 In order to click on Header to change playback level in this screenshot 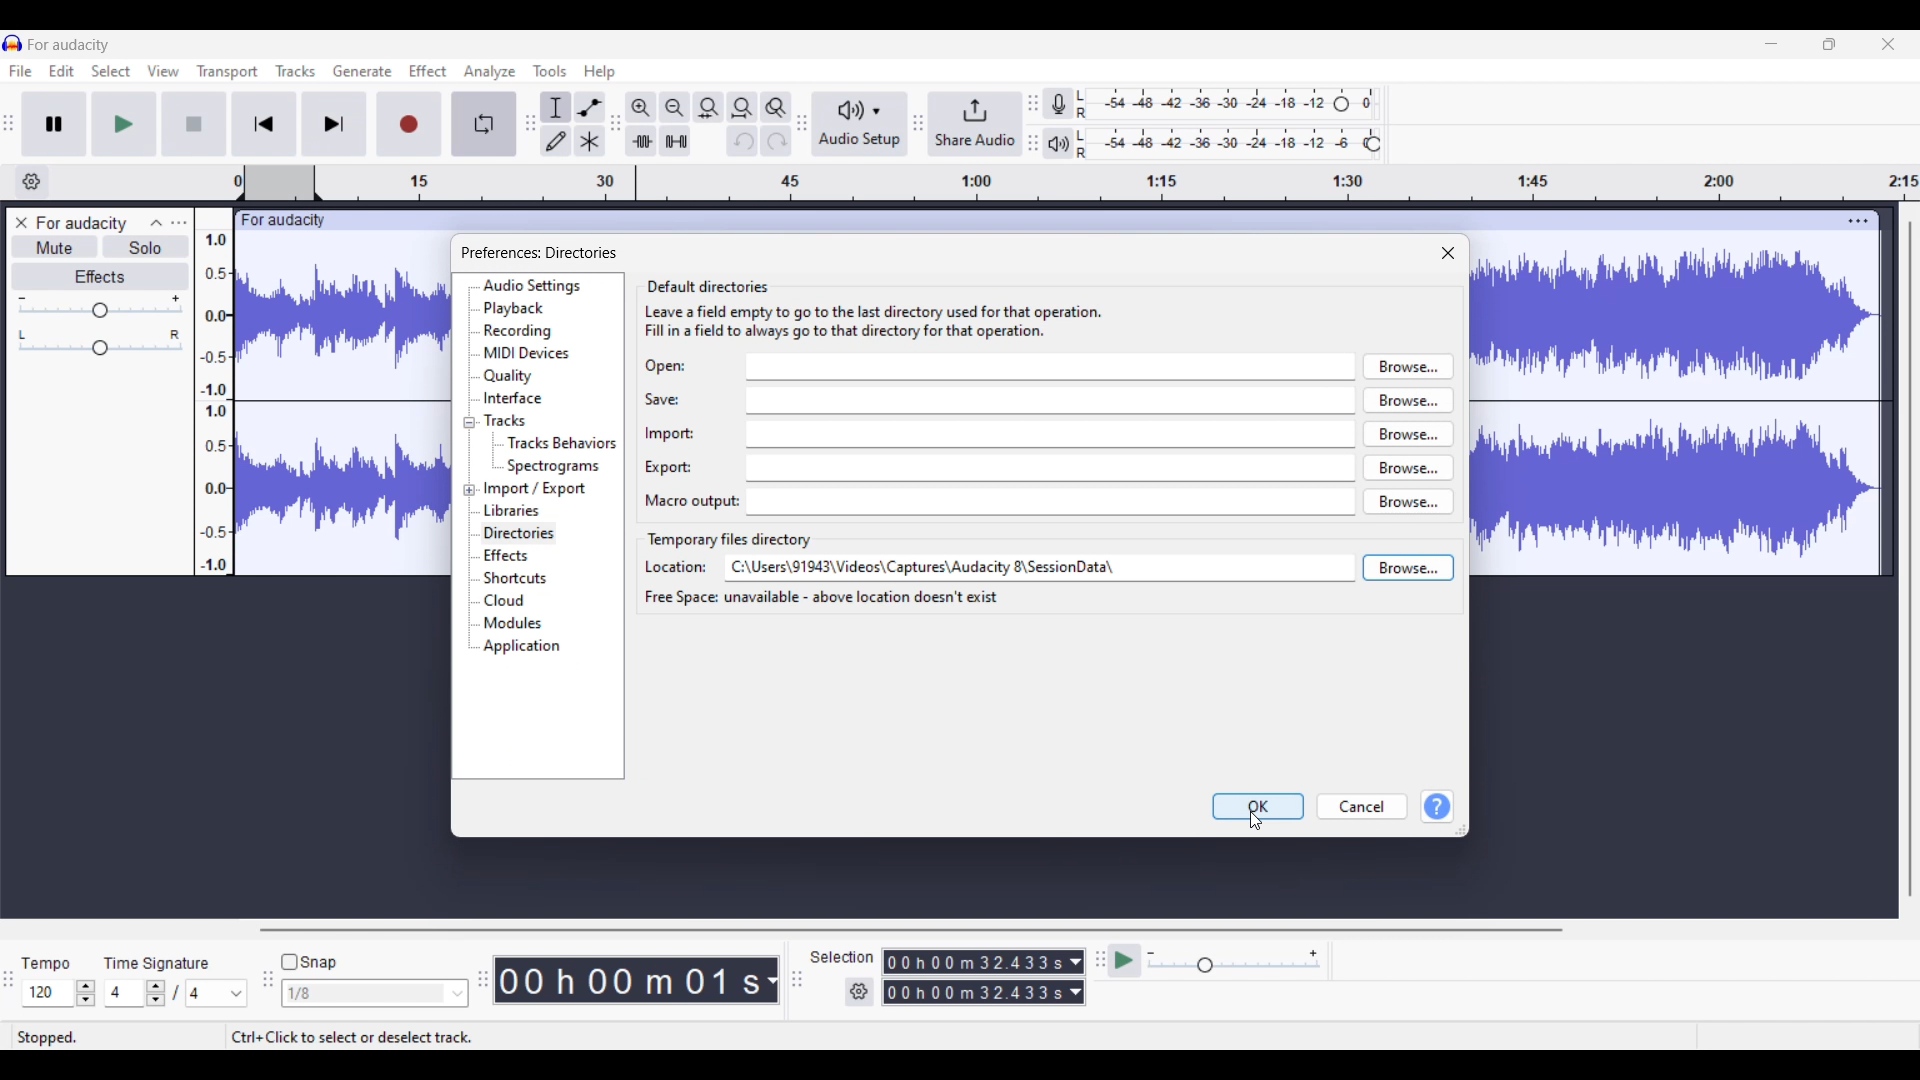, I will do `click(1374, 144)`.